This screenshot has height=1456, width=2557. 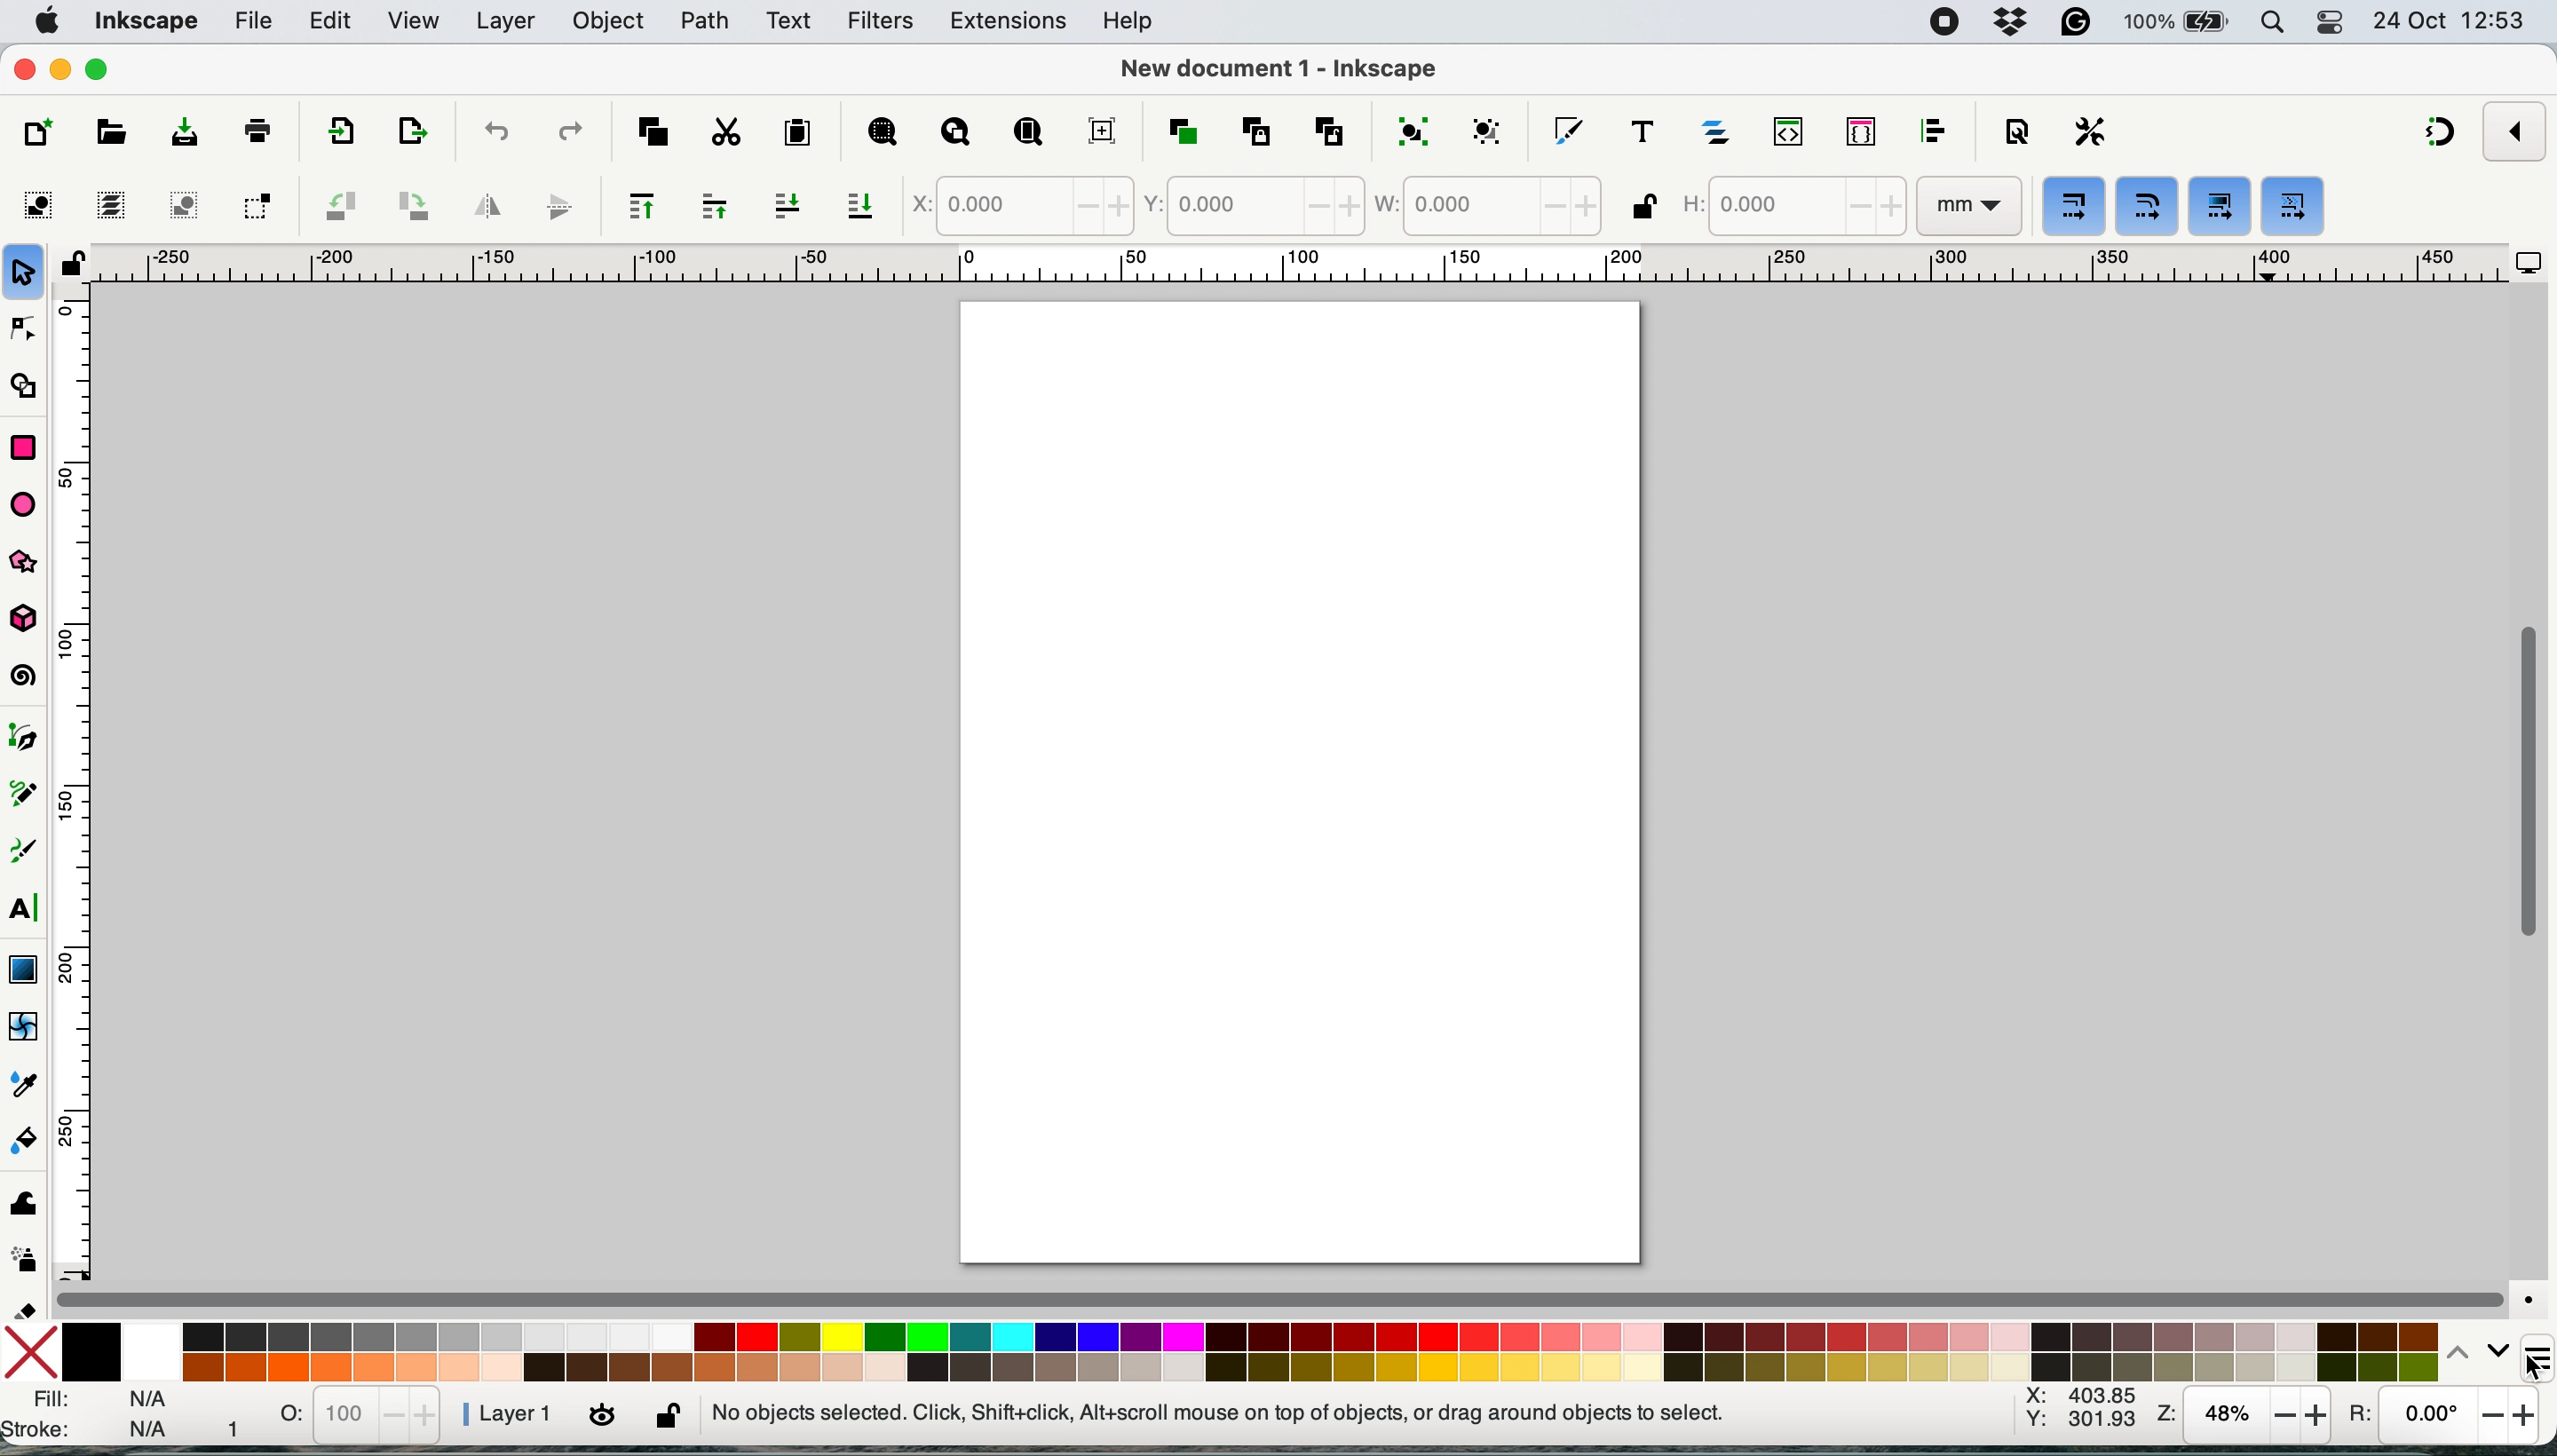 What do you see at coordinates (1103, 127) in the screenshot?
I see `zoom center page` at bounding box center [1103, 127].